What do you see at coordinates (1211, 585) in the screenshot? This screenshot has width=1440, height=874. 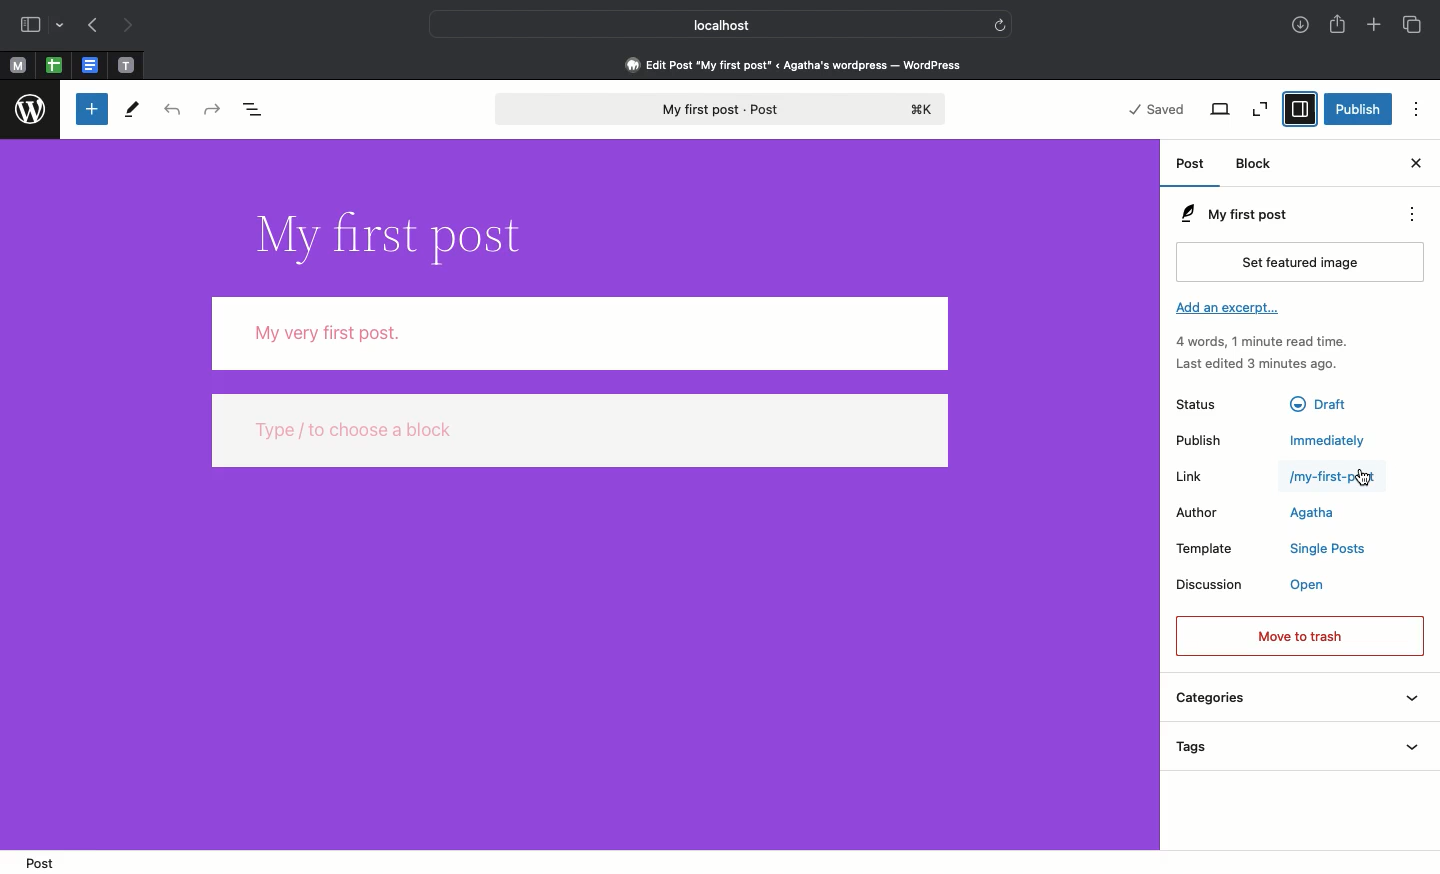 I see `Discussion` at bounding box center [1211, 585].